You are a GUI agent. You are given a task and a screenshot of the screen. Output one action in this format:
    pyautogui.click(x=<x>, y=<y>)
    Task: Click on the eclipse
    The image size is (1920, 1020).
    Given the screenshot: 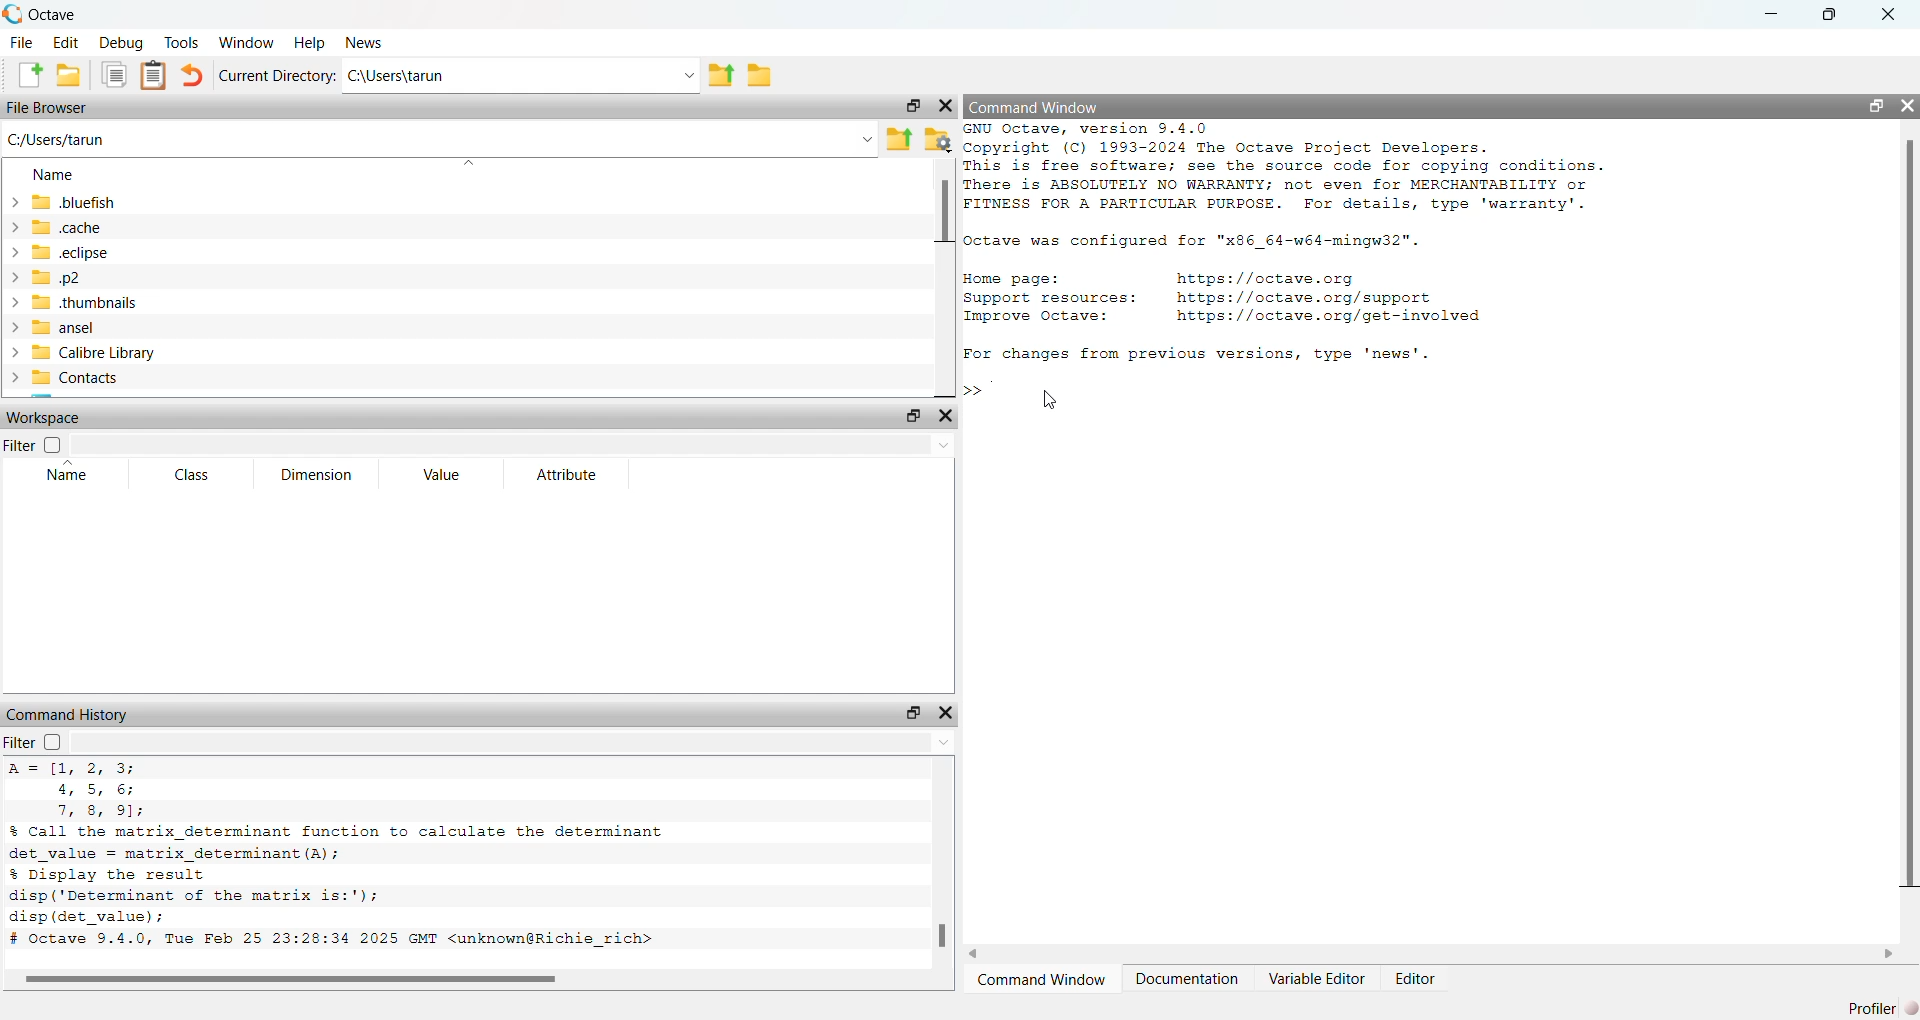 What is the action you would take?
    pyautogui.click(x=63, y=254)
    